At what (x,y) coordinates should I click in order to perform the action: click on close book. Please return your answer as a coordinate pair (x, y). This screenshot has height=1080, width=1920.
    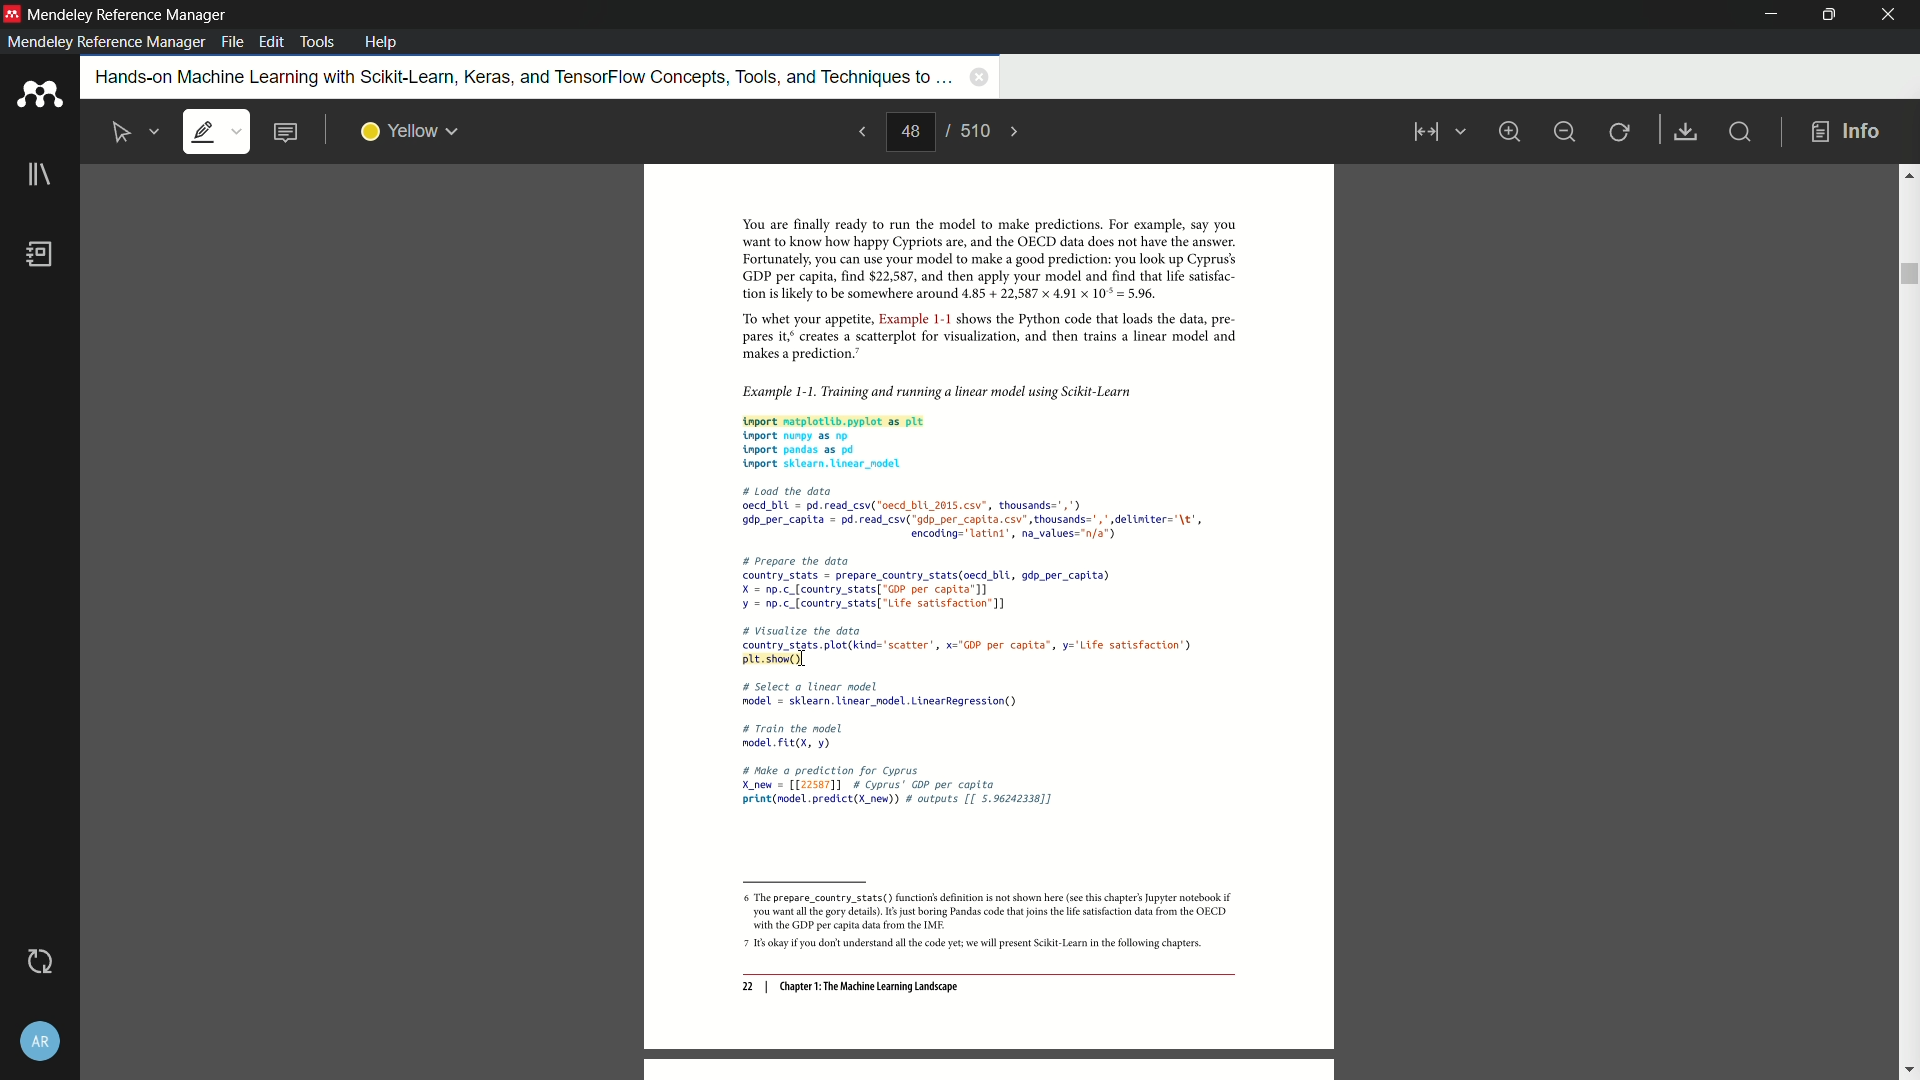
    Looking at the image, I should click on (979, 76).